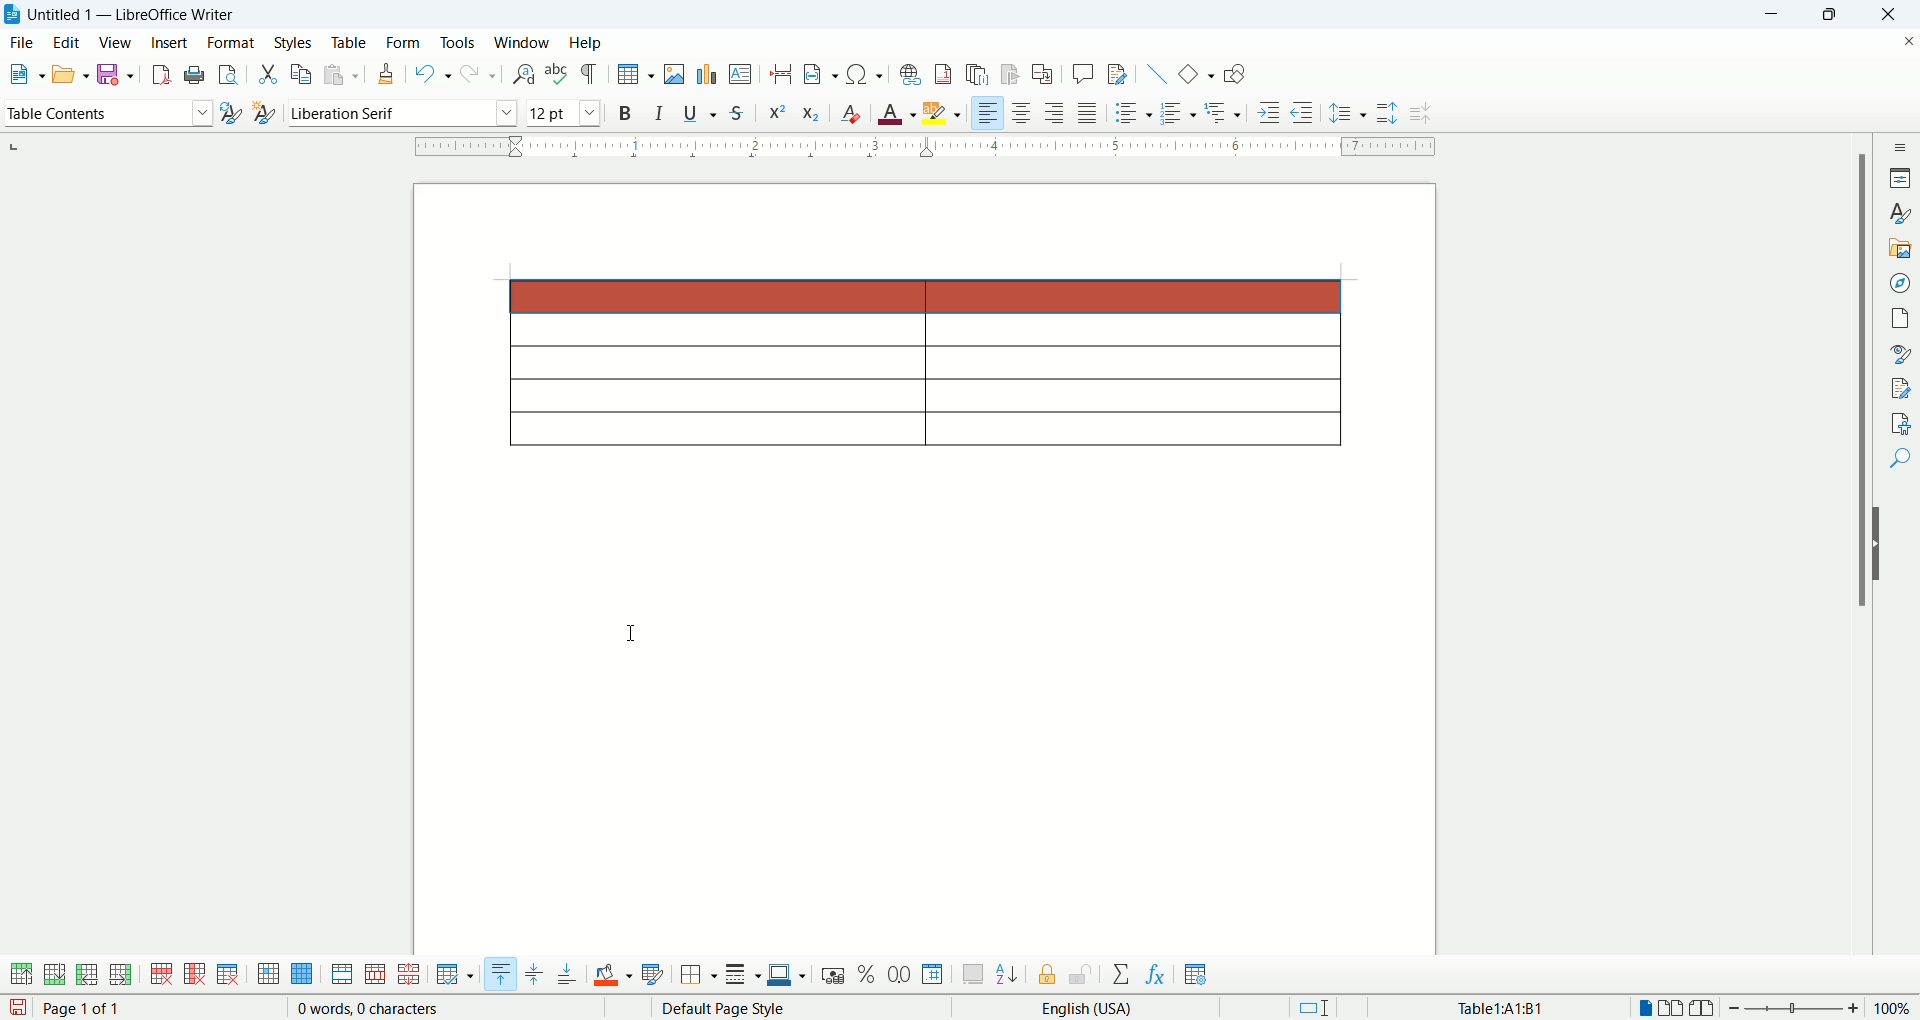 This screenshot has width=1920, height=1020. Describe the element at coordinates (786, 73) in the screenshot. I see `insert page break` at that location.